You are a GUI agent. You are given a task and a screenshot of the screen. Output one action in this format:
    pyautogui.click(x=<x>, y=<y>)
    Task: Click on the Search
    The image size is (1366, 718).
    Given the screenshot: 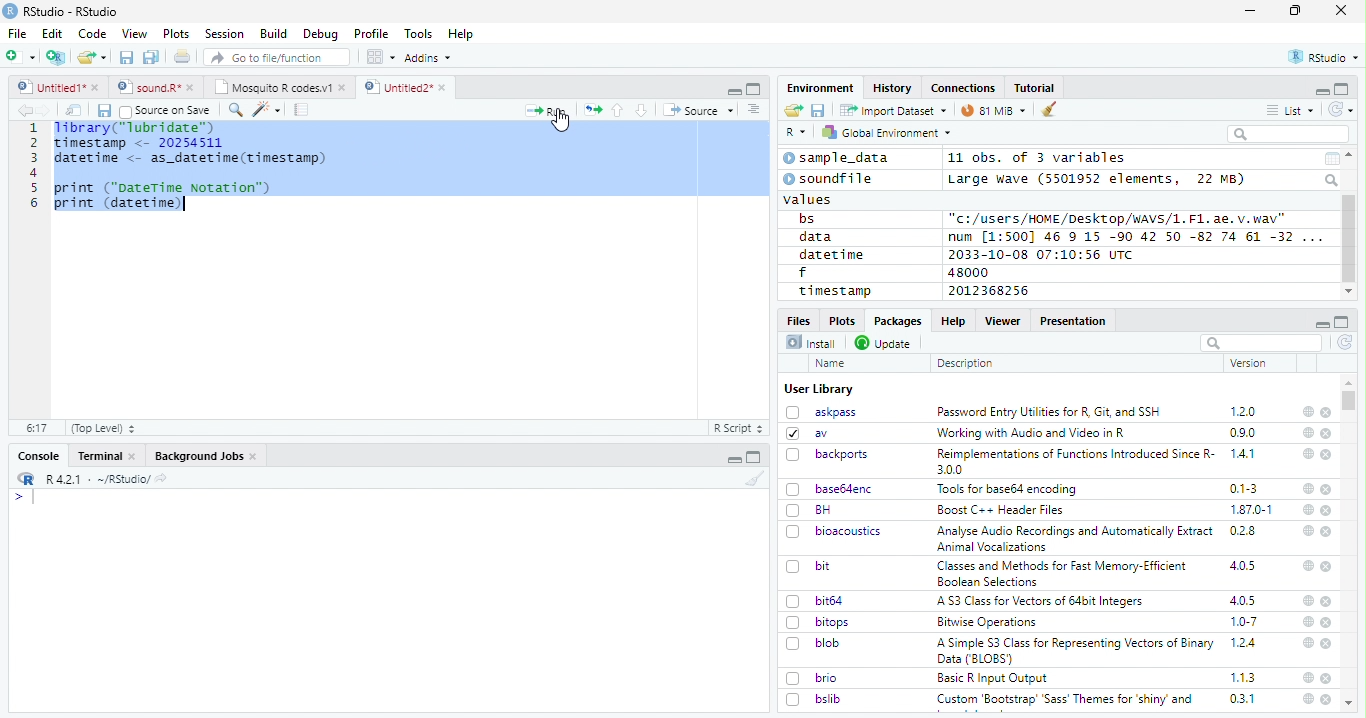 What is the action you would take?
    pyautogui.click(x=1333, y=180)
    